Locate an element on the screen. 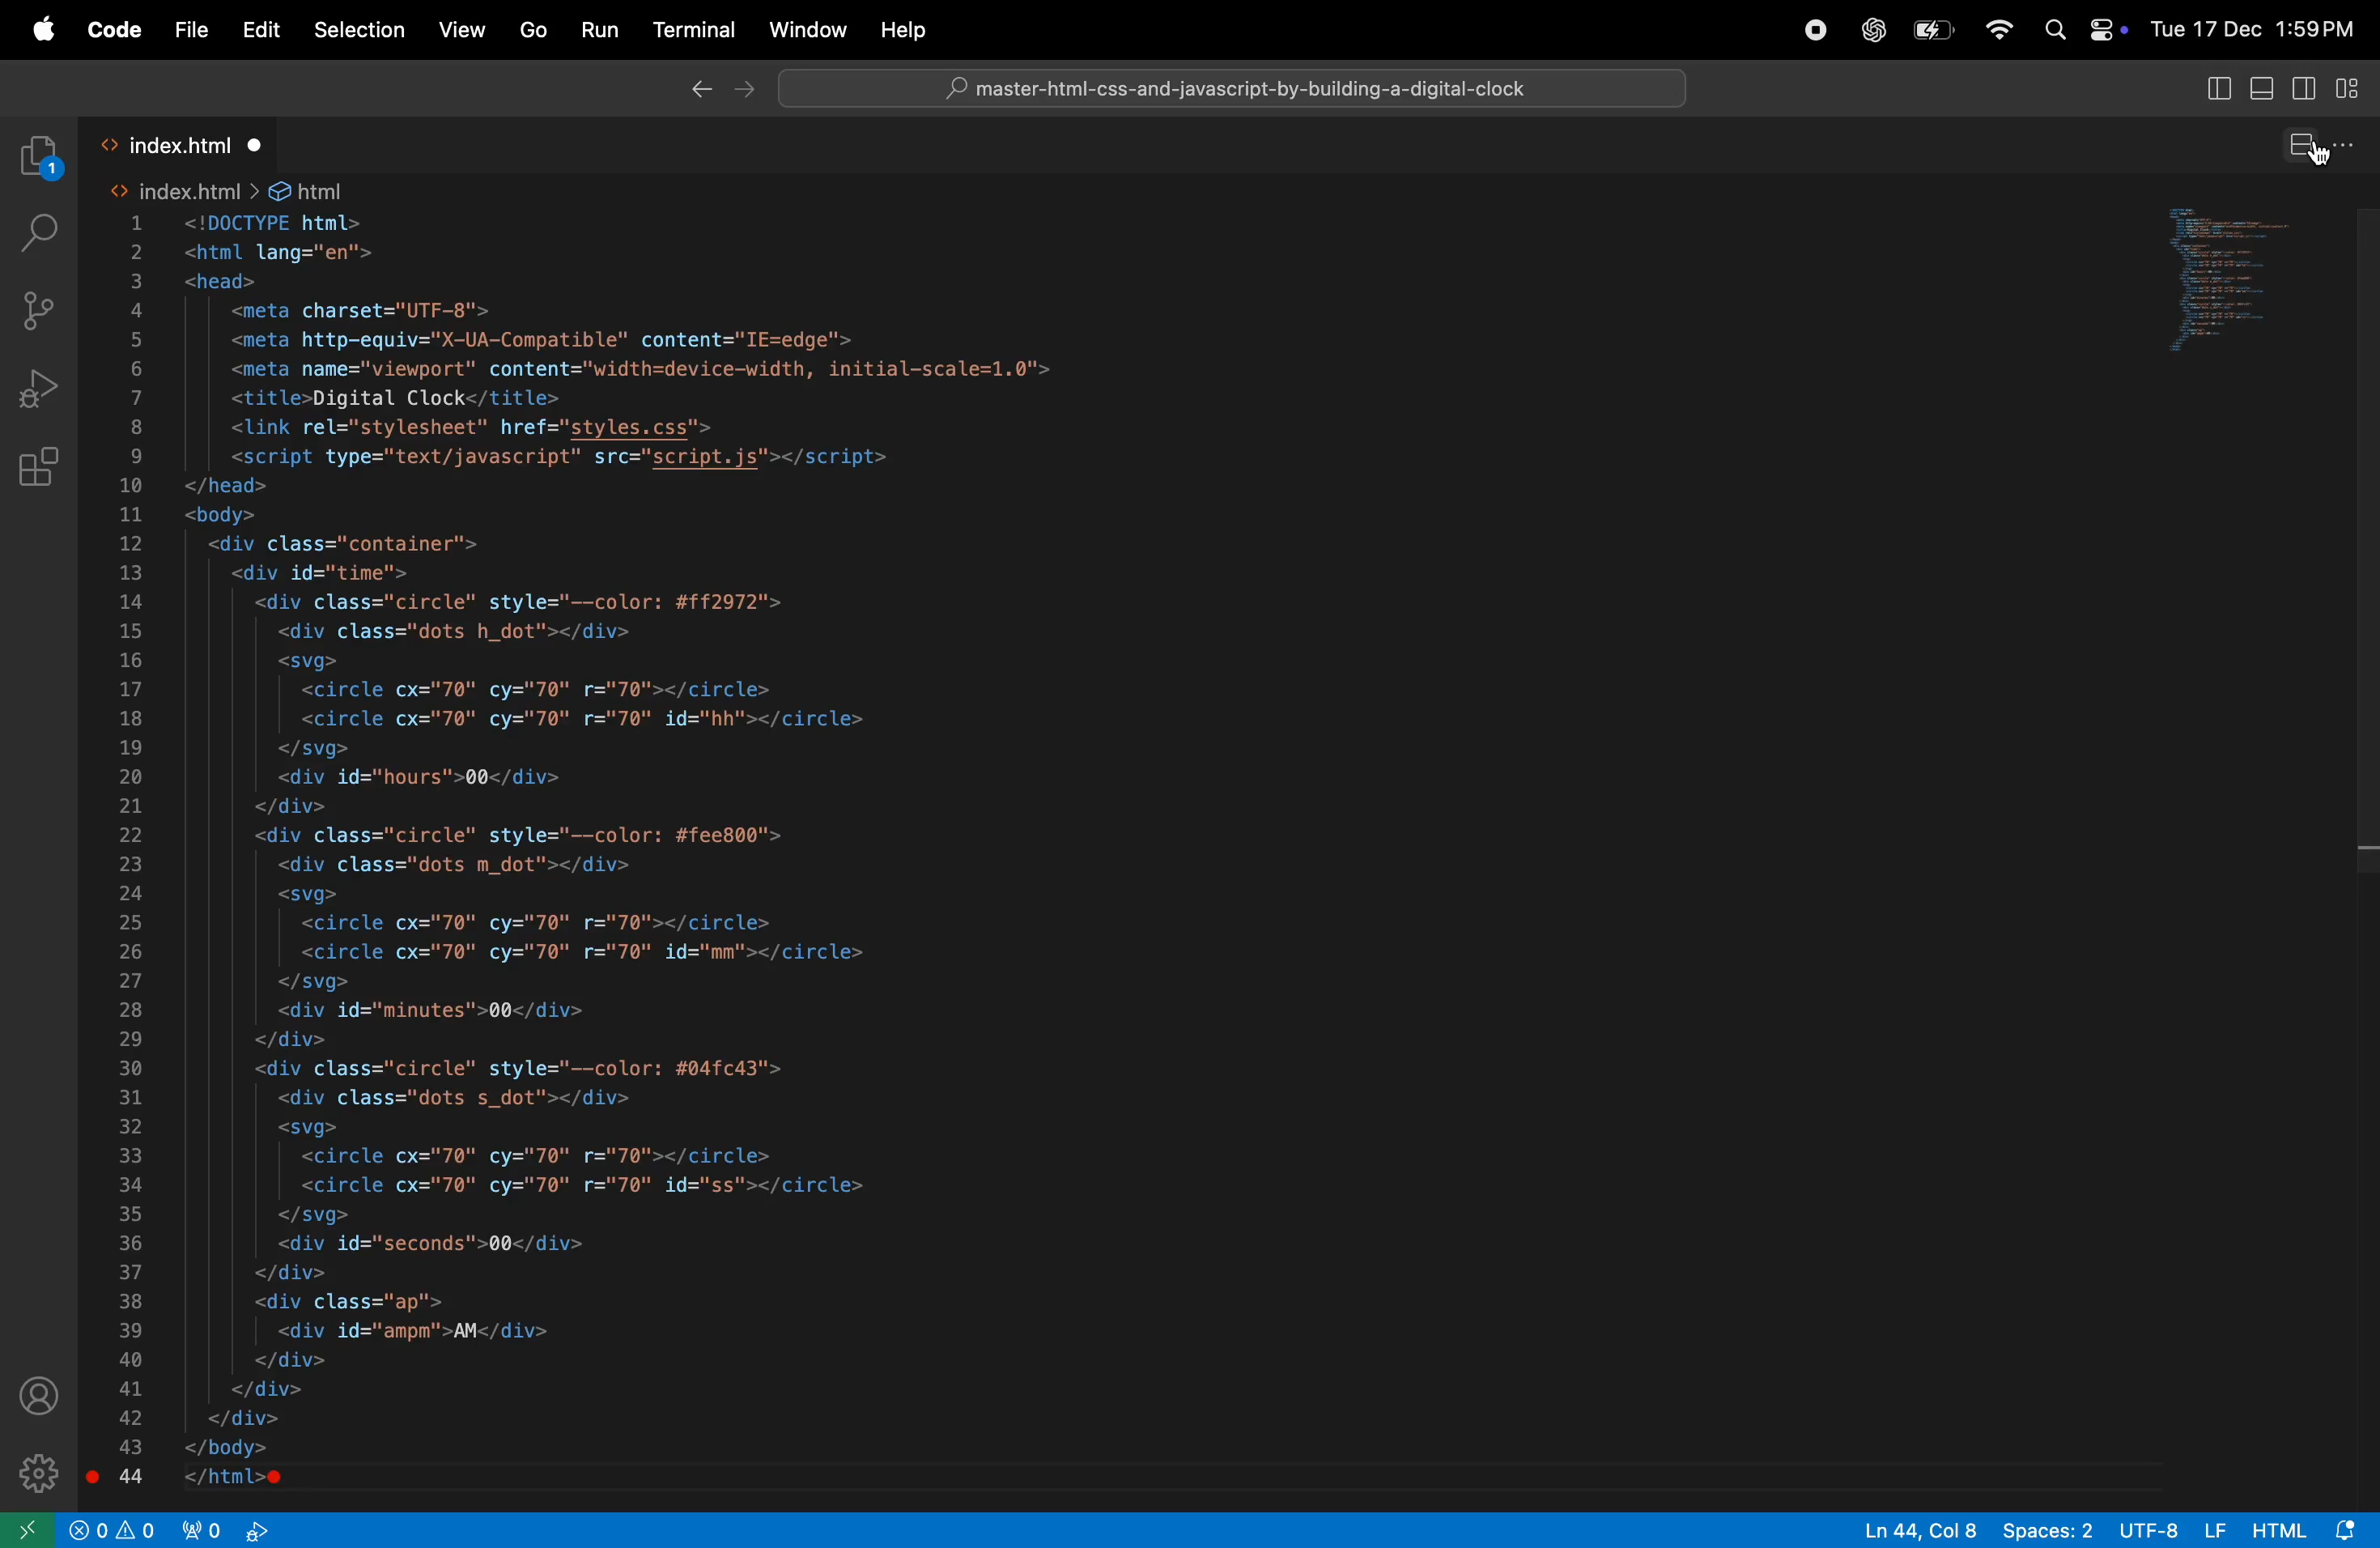 The width and height of the screenshot is (2380, 1548). index.html is located at coordinates (183, 138).